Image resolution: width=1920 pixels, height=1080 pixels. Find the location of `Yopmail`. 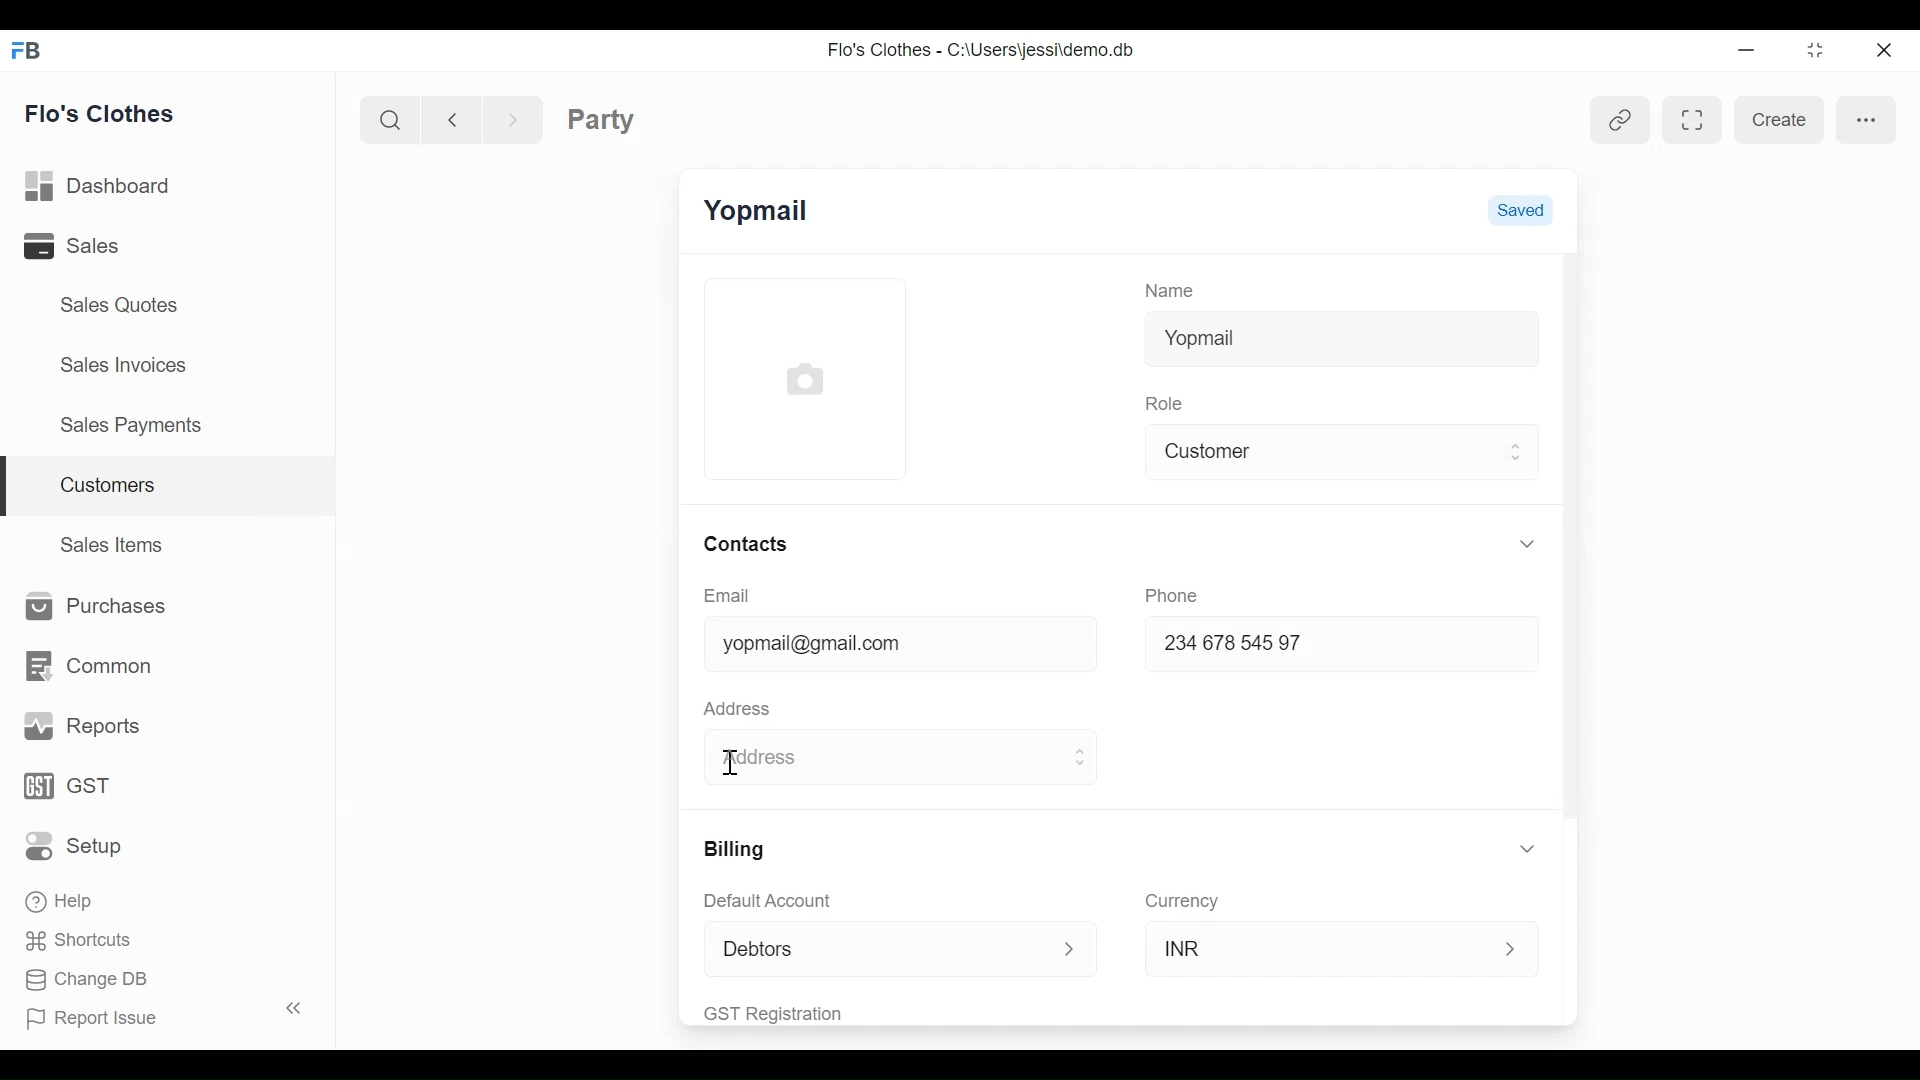

Yopmail is located at coordinates (1344, 339).